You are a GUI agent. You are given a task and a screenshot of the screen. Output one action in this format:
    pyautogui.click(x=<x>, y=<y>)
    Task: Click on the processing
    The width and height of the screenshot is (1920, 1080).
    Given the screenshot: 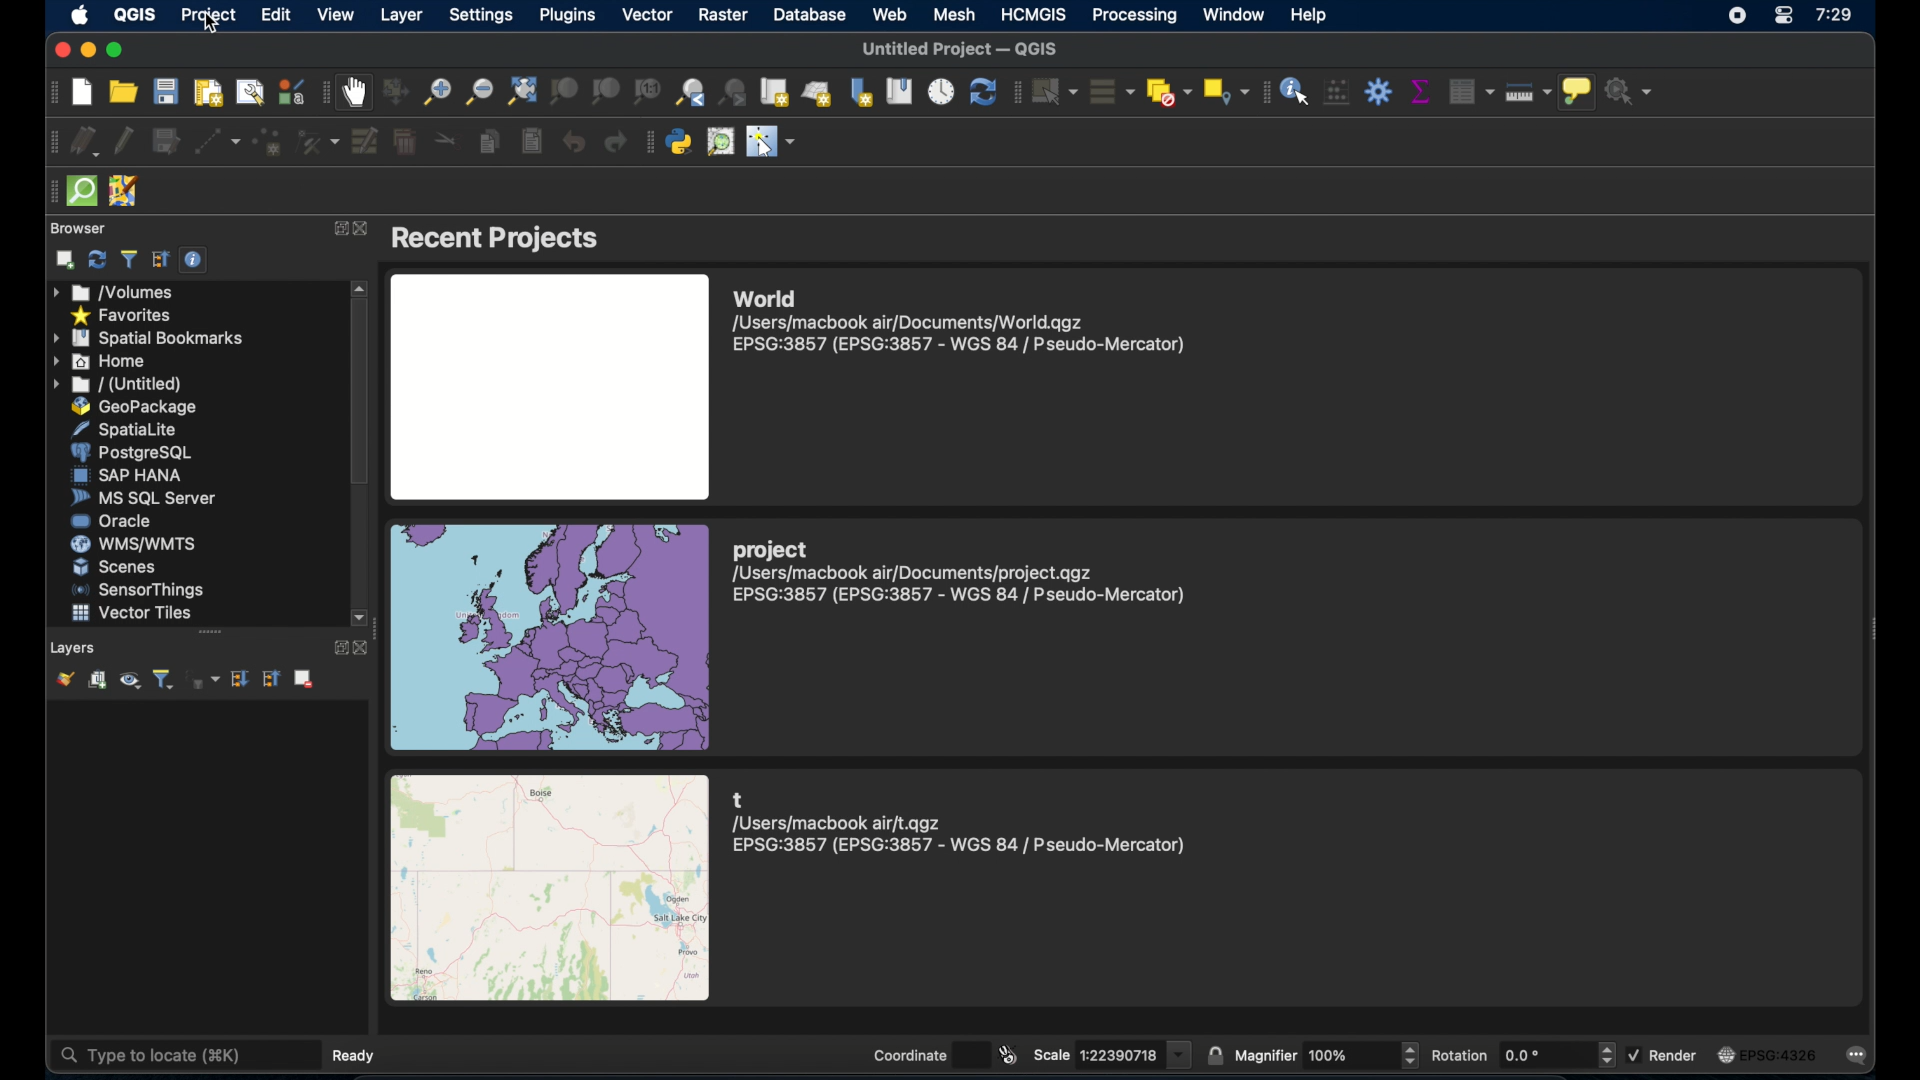 What is the action you would take?
    pyautogui.click(x=1132, y=14)
    